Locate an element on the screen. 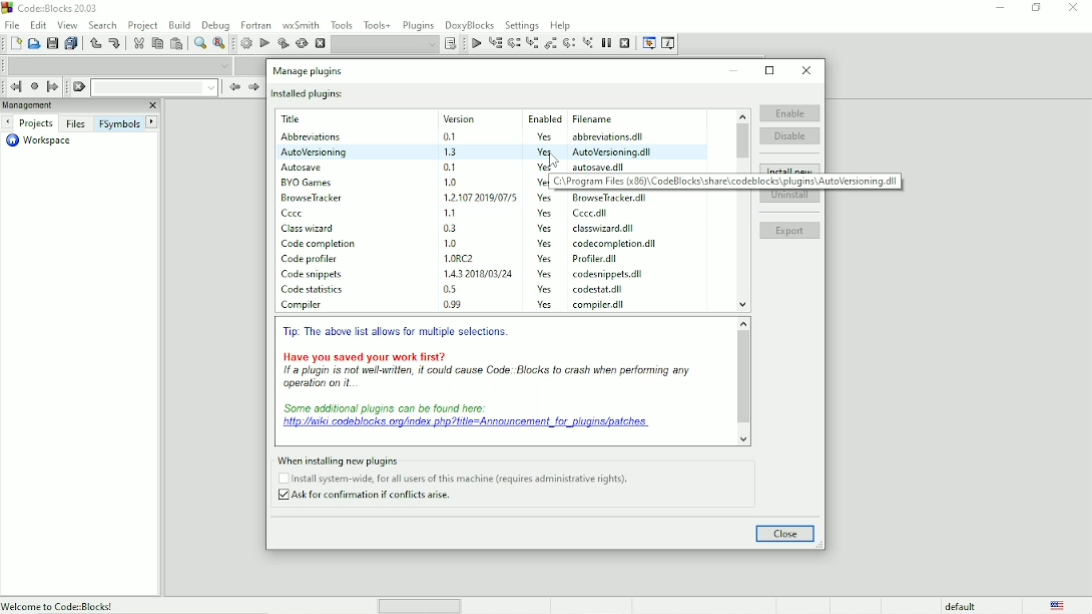 The height and width of the screenshot is (614, 1092). FSymbols is located at coordinates (119, 123).